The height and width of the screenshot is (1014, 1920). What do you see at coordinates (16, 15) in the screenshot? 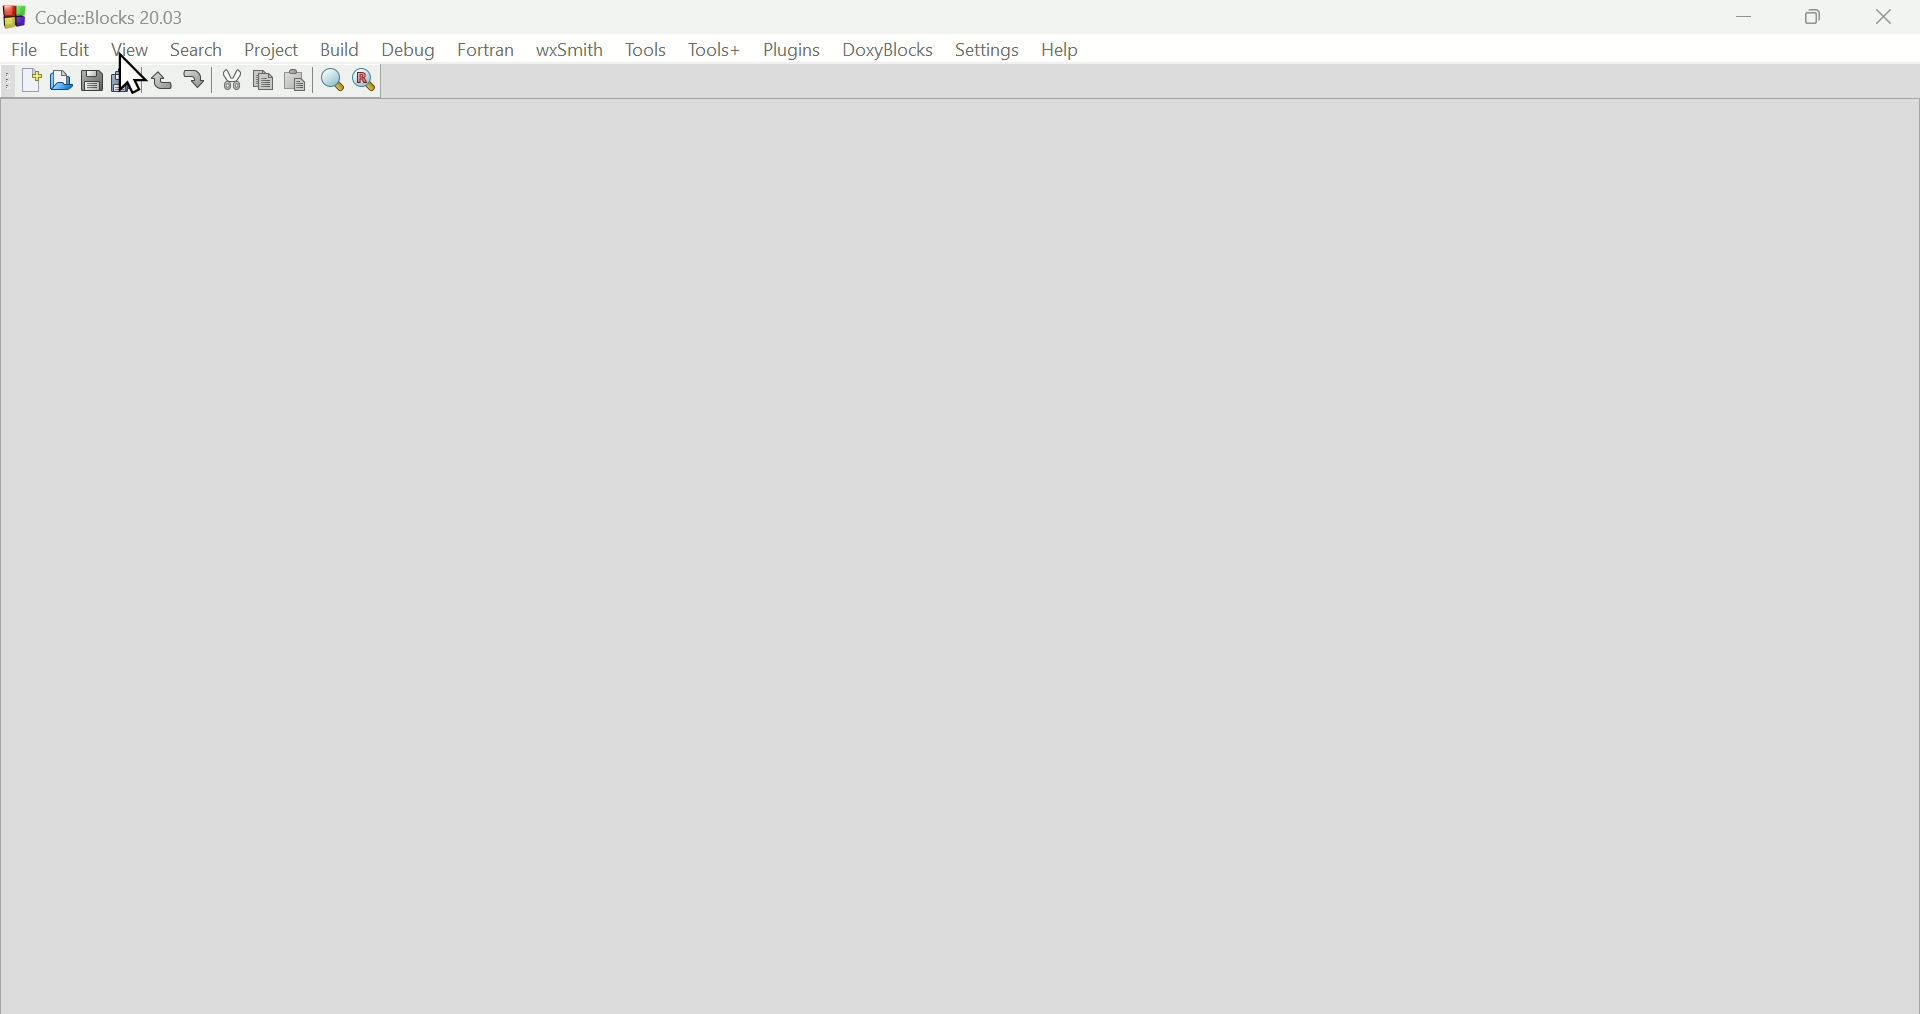
I see `Code Blocks Desktop icon` at bounding box center [16, 15].